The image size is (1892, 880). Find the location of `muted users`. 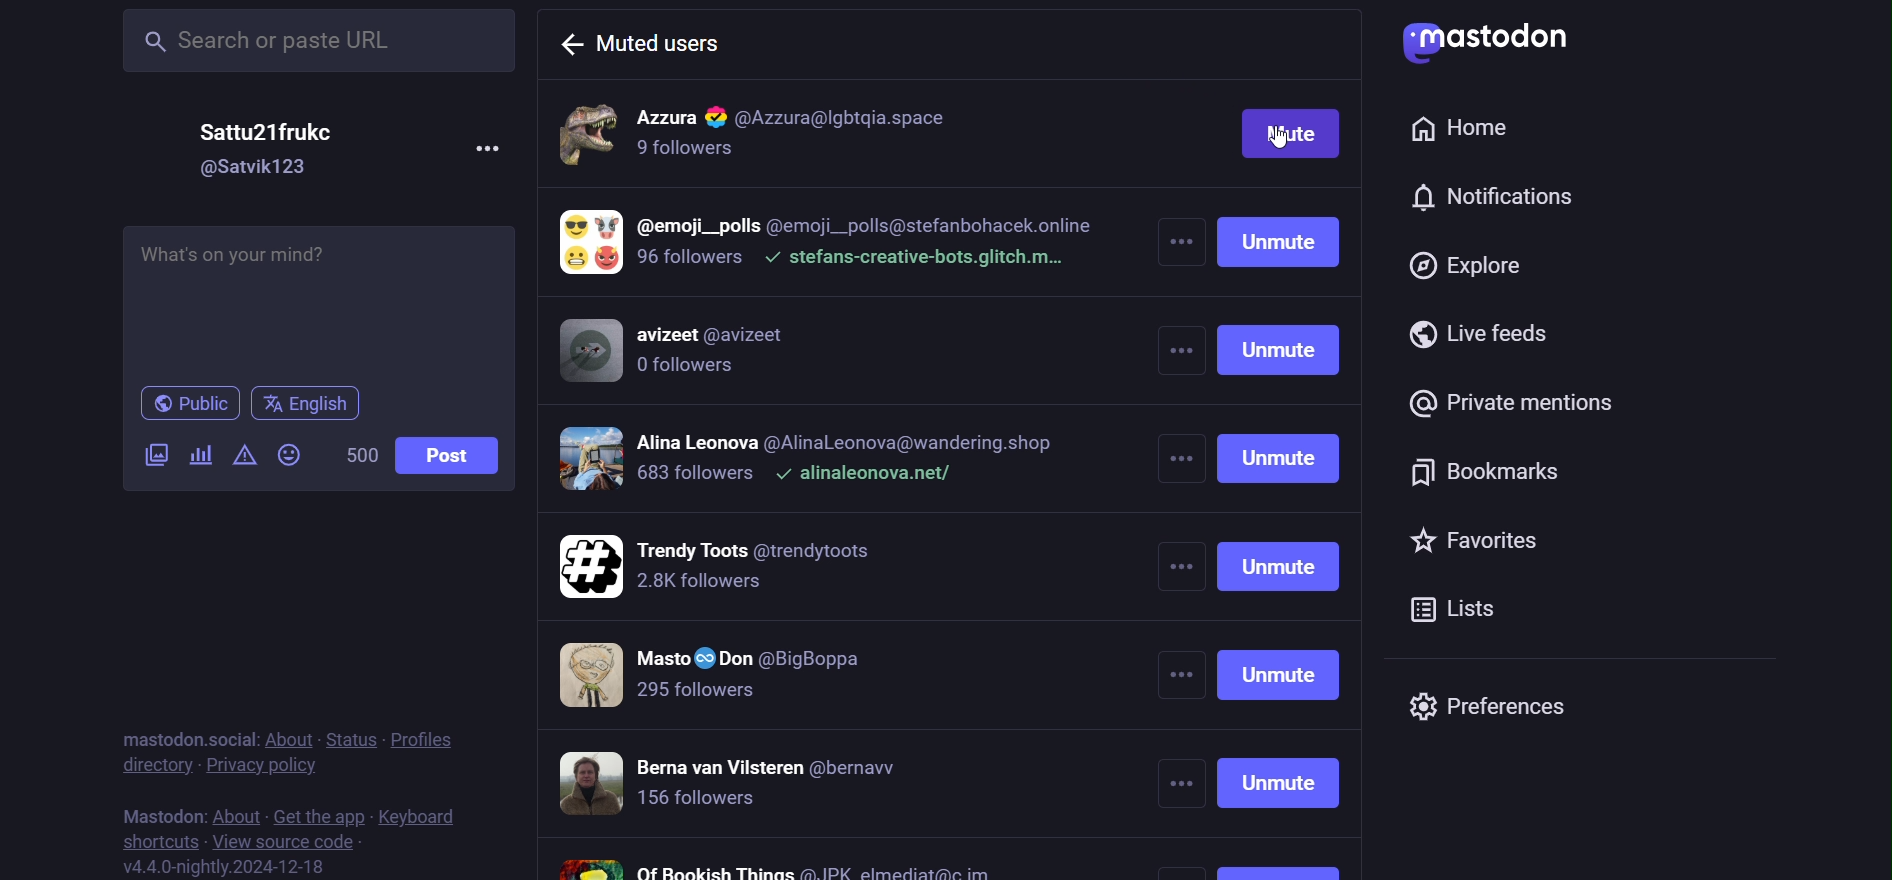

muted users is located at coordinates (642, 40).